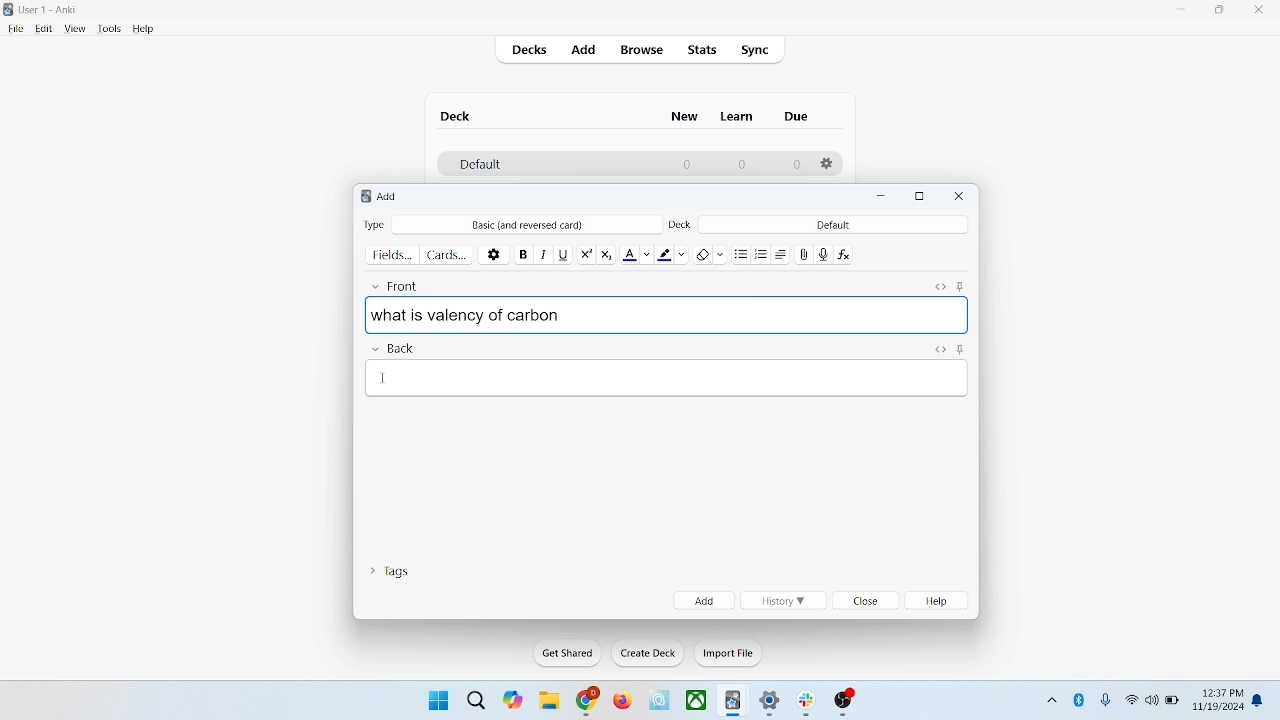 The image size is (1280, 720). I want to click on icon, so click(734, 702).